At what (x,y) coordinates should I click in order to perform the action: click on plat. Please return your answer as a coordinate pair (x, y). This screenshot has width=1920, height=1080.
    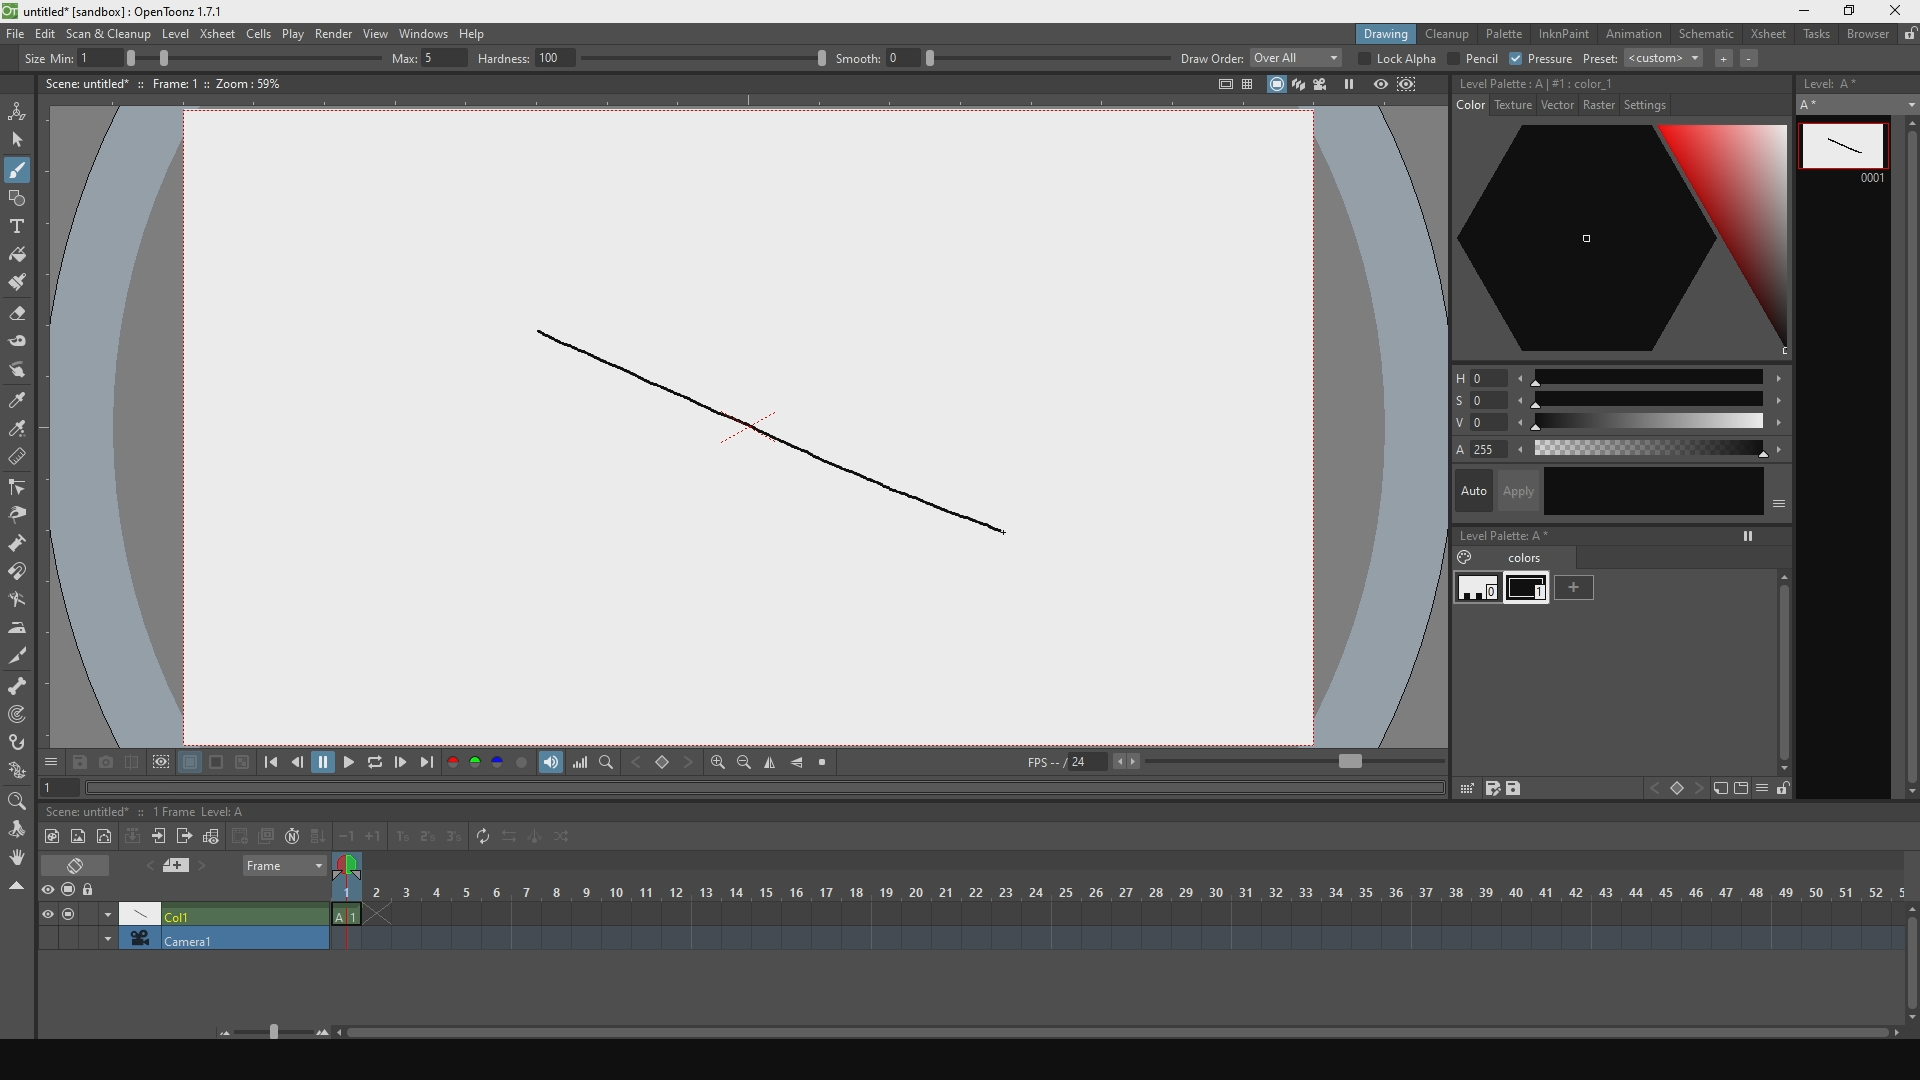
    Looking at the image, I should click on (292, 33).